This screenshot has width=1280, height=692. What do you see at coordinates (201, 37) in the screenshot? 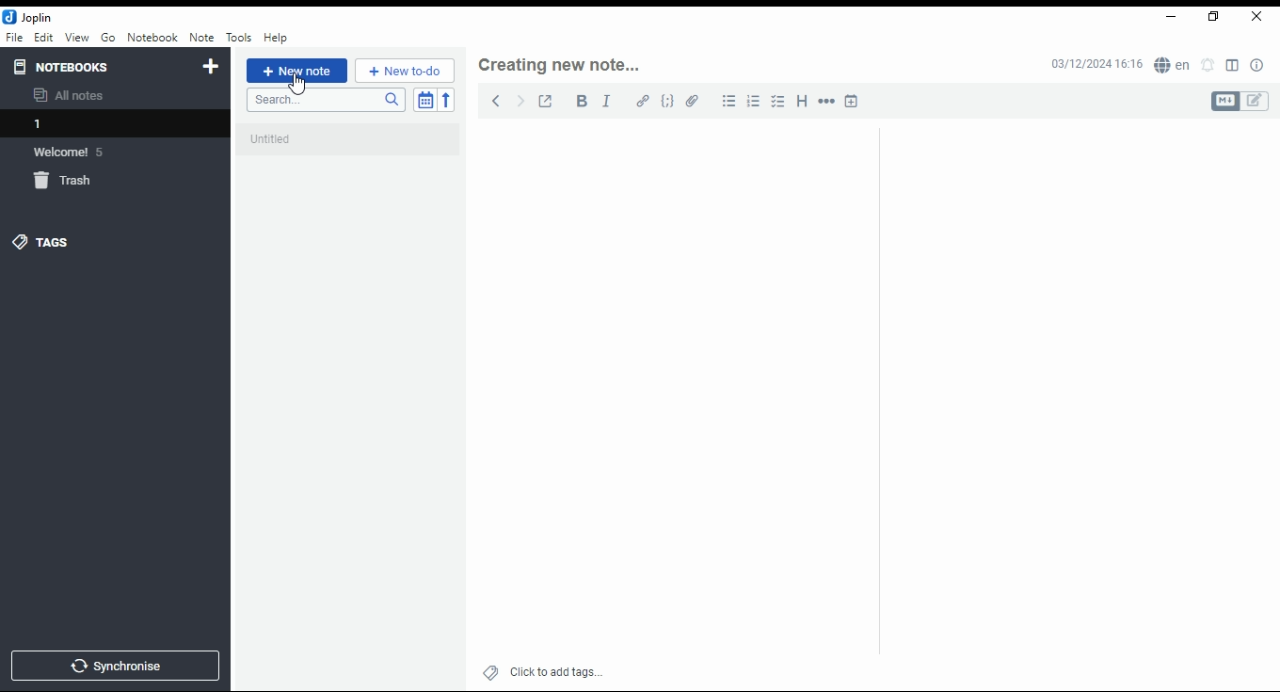
I see `note` at bounding box center [201, 37].